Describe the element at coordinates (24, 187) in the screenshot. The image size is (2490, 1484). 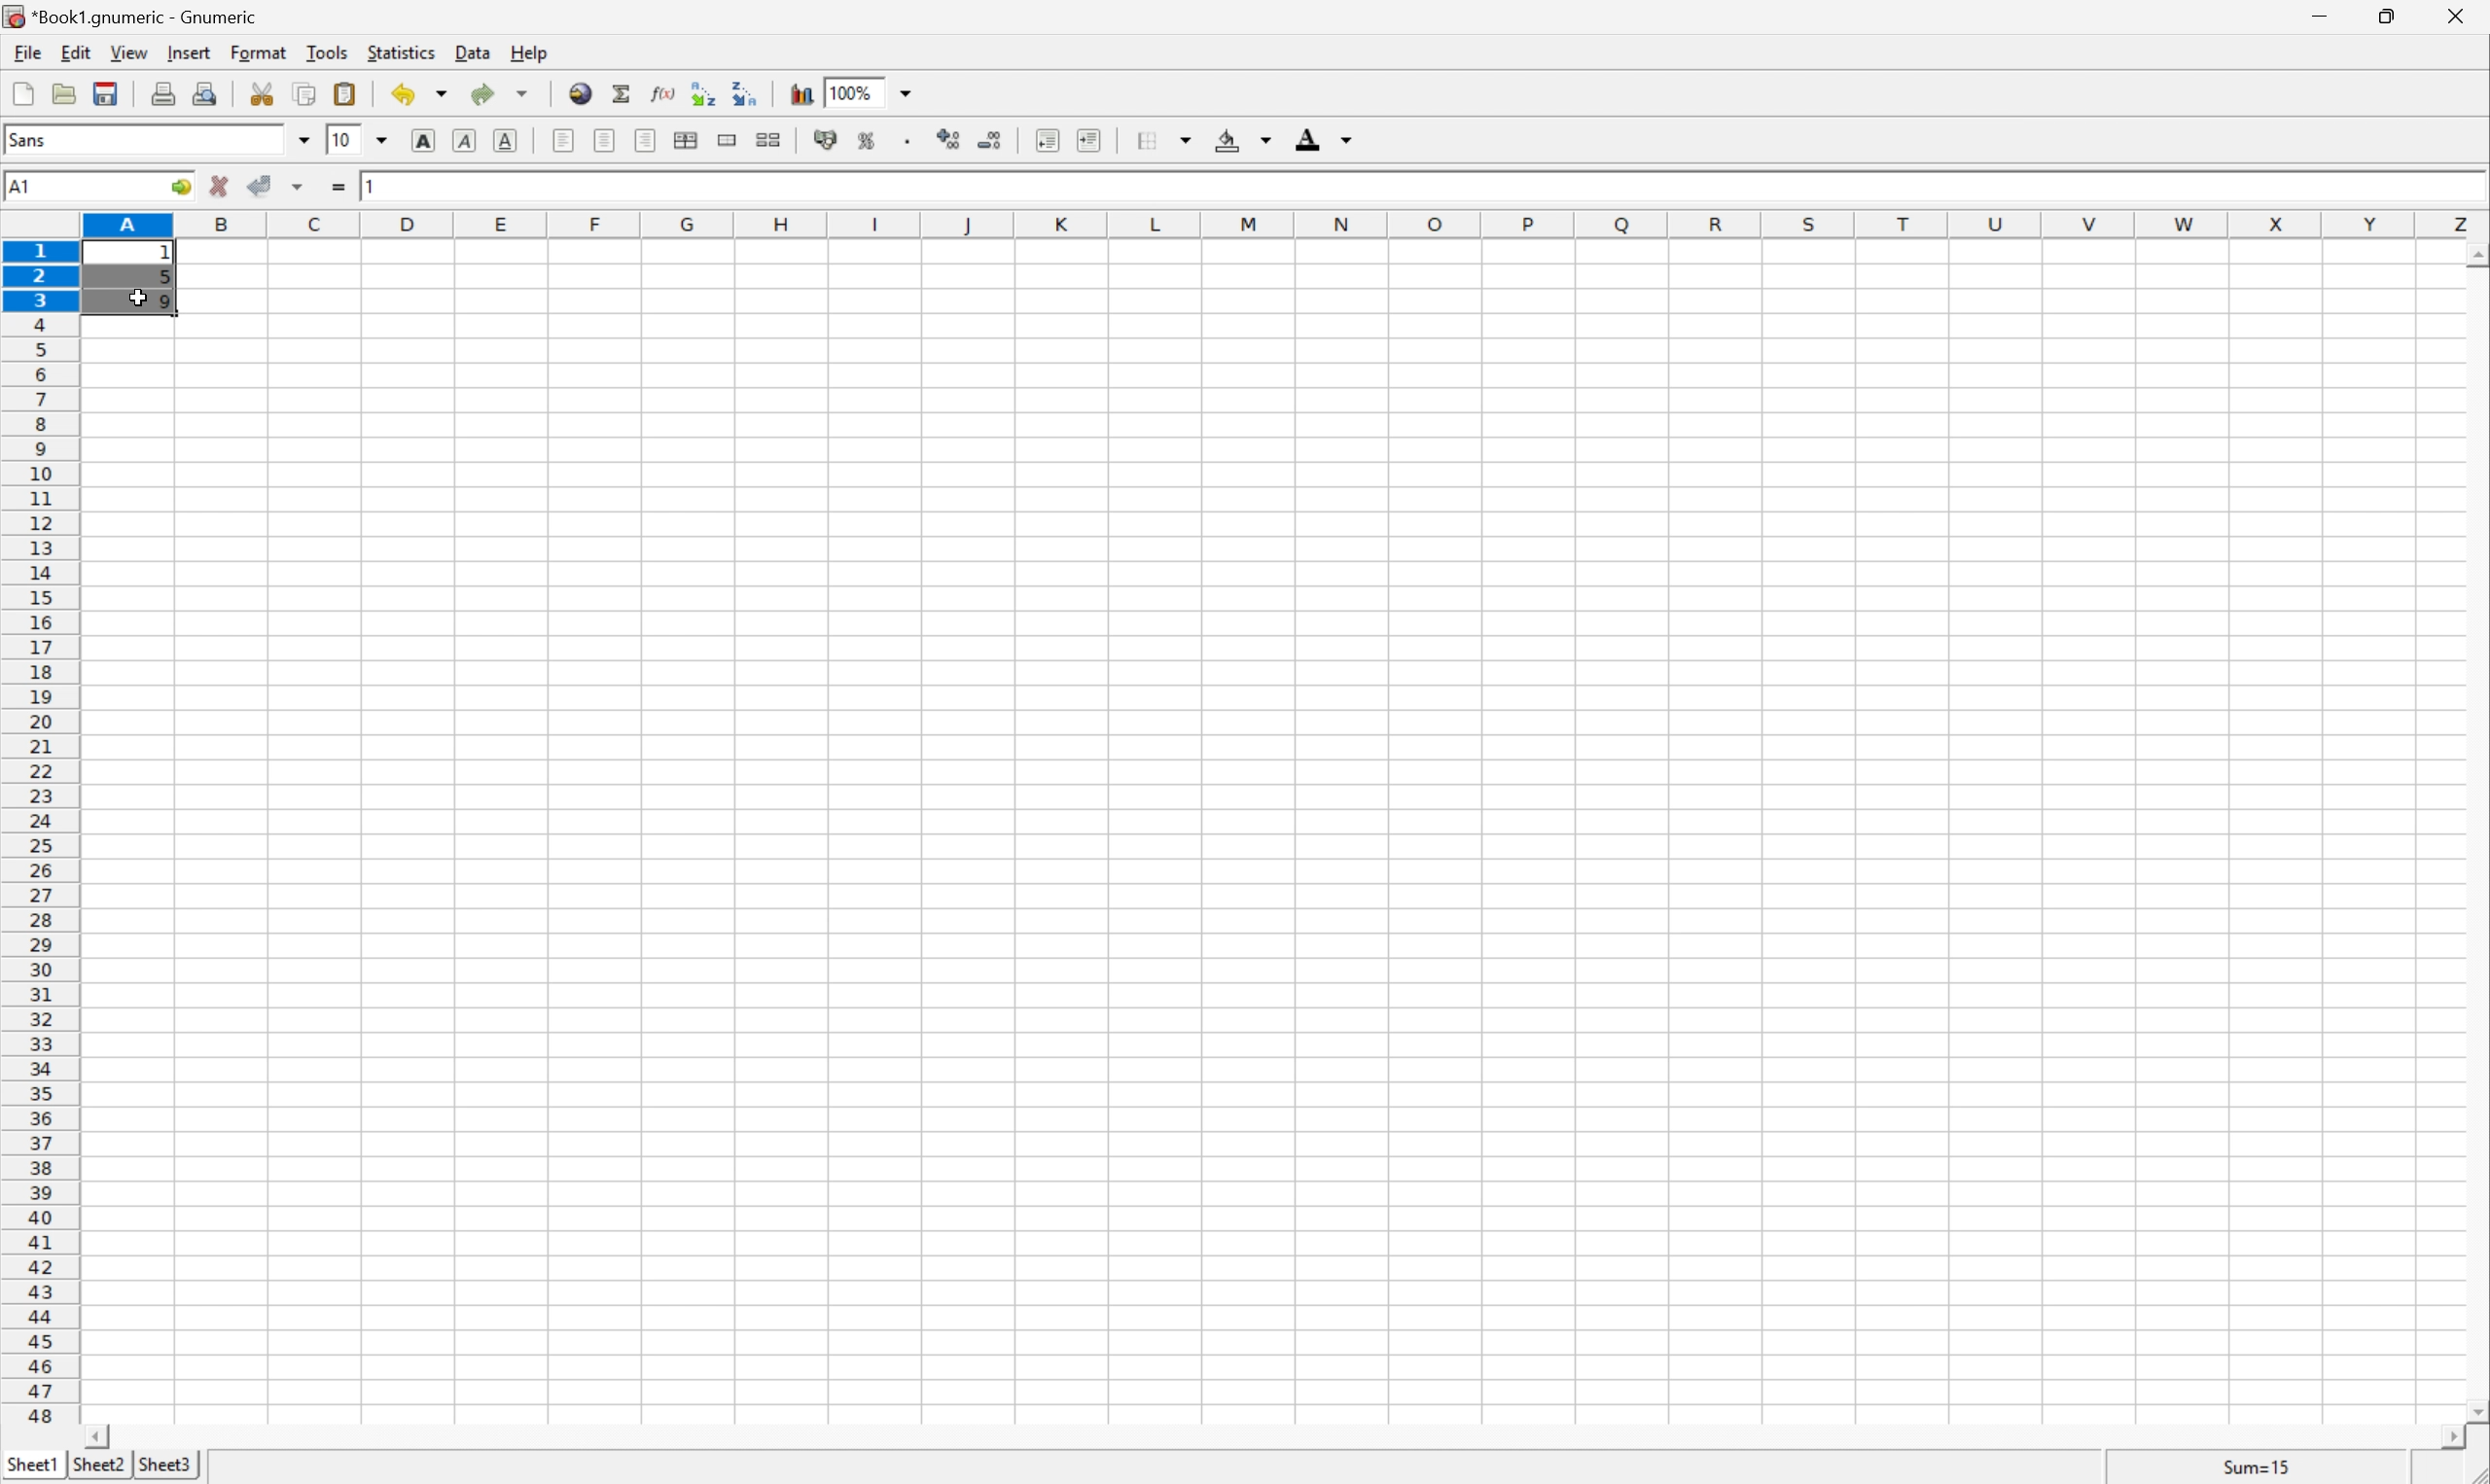
I see `A1` at that location.